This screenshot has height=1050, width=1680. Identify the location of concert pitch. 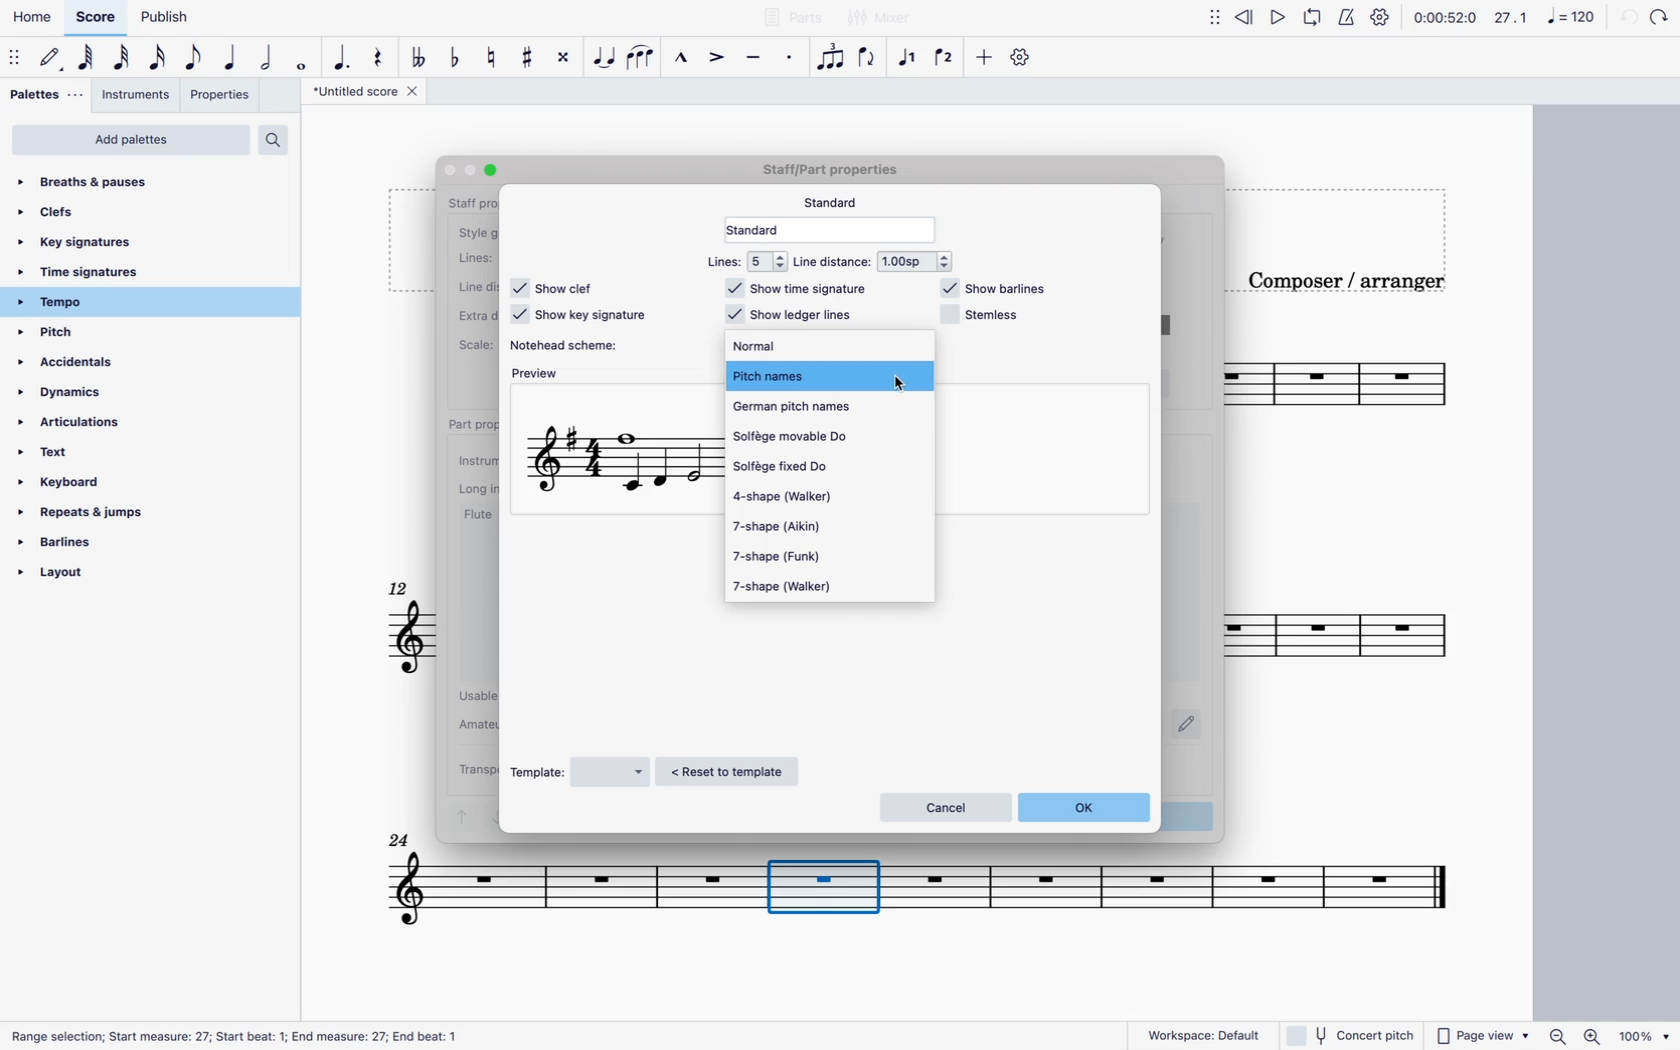
(1353, 1035).